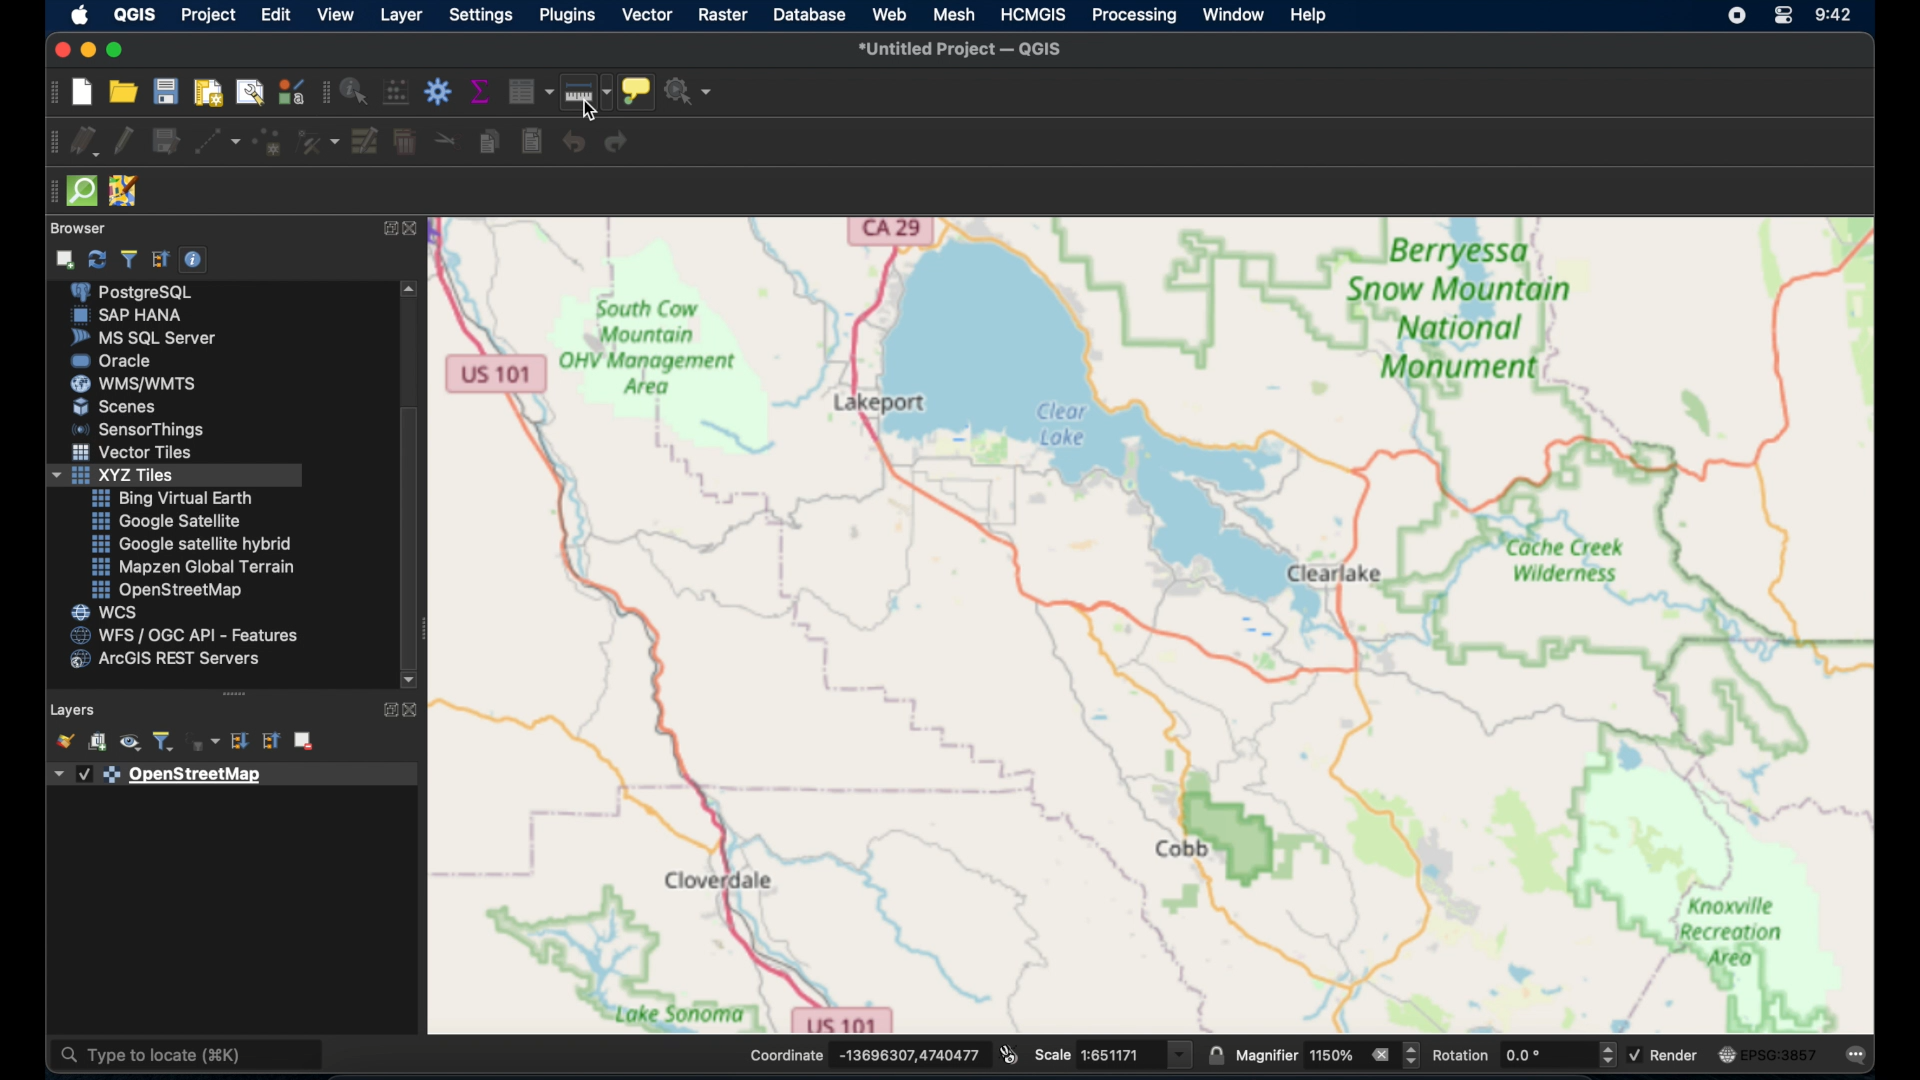 The height and width of the screenshot is (1080, 1920). Describe the element at coordinates (812, 14) in the screenshot. I see `database` at that location.